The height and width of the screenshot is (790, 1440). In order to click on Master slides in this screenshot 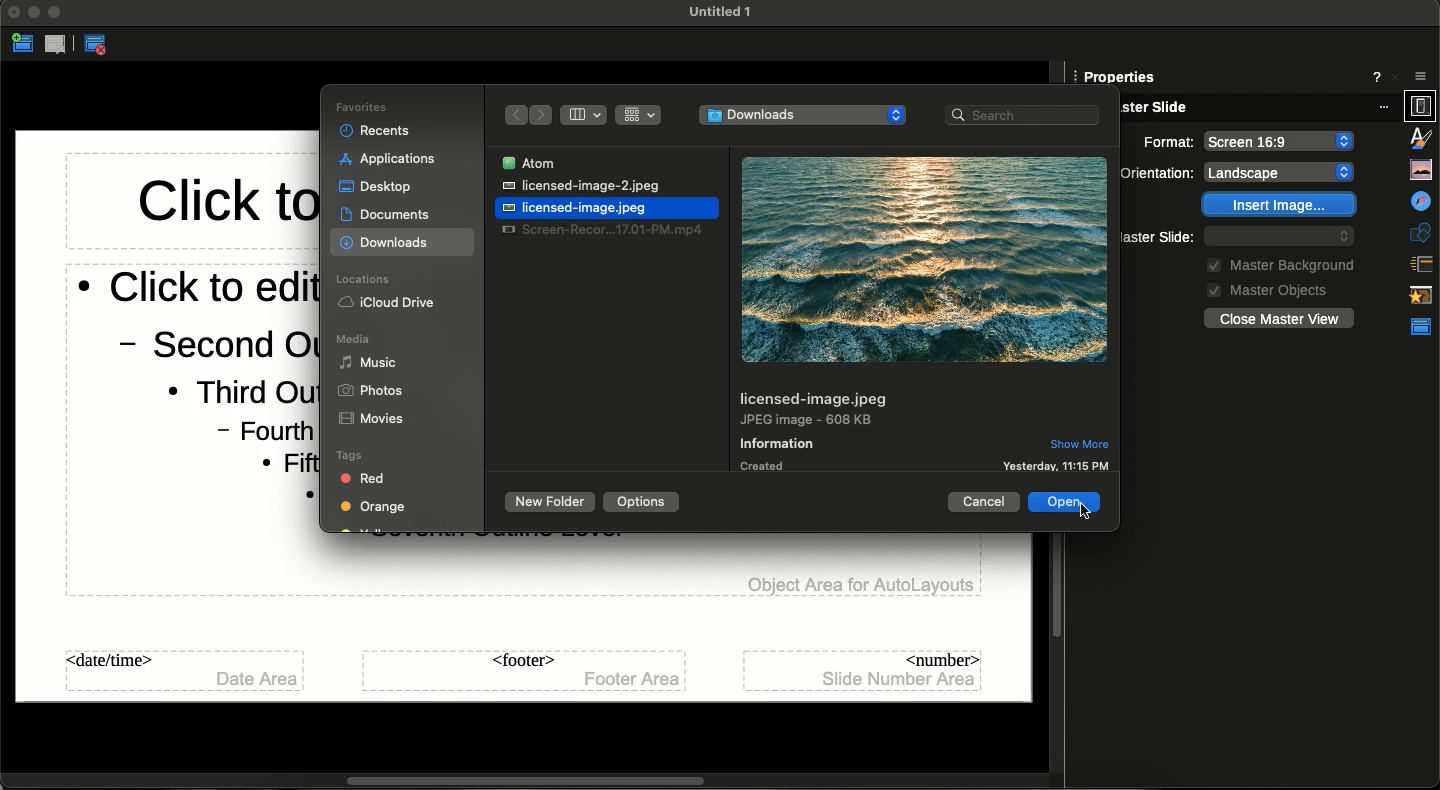, I will do `click(1419, 293)`.